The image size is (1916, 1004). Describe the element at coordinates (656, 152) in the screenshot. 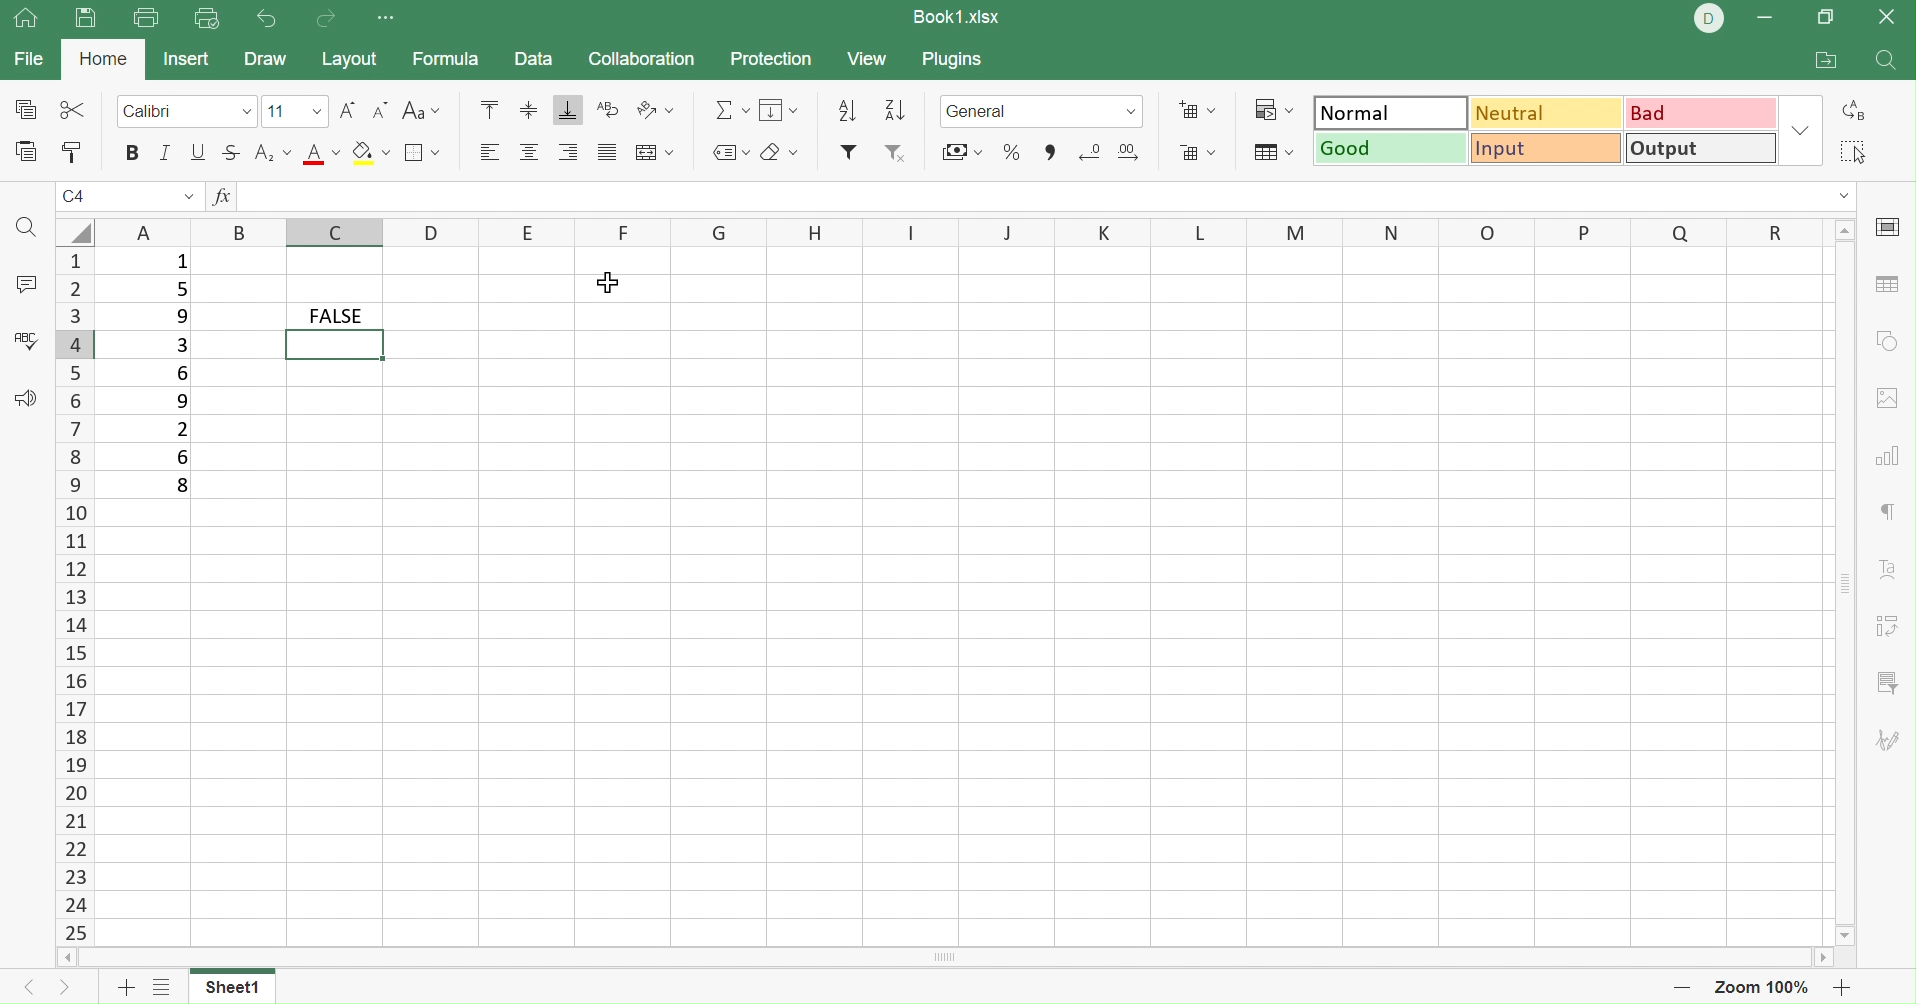

I see `Merge and ceter` at that location.